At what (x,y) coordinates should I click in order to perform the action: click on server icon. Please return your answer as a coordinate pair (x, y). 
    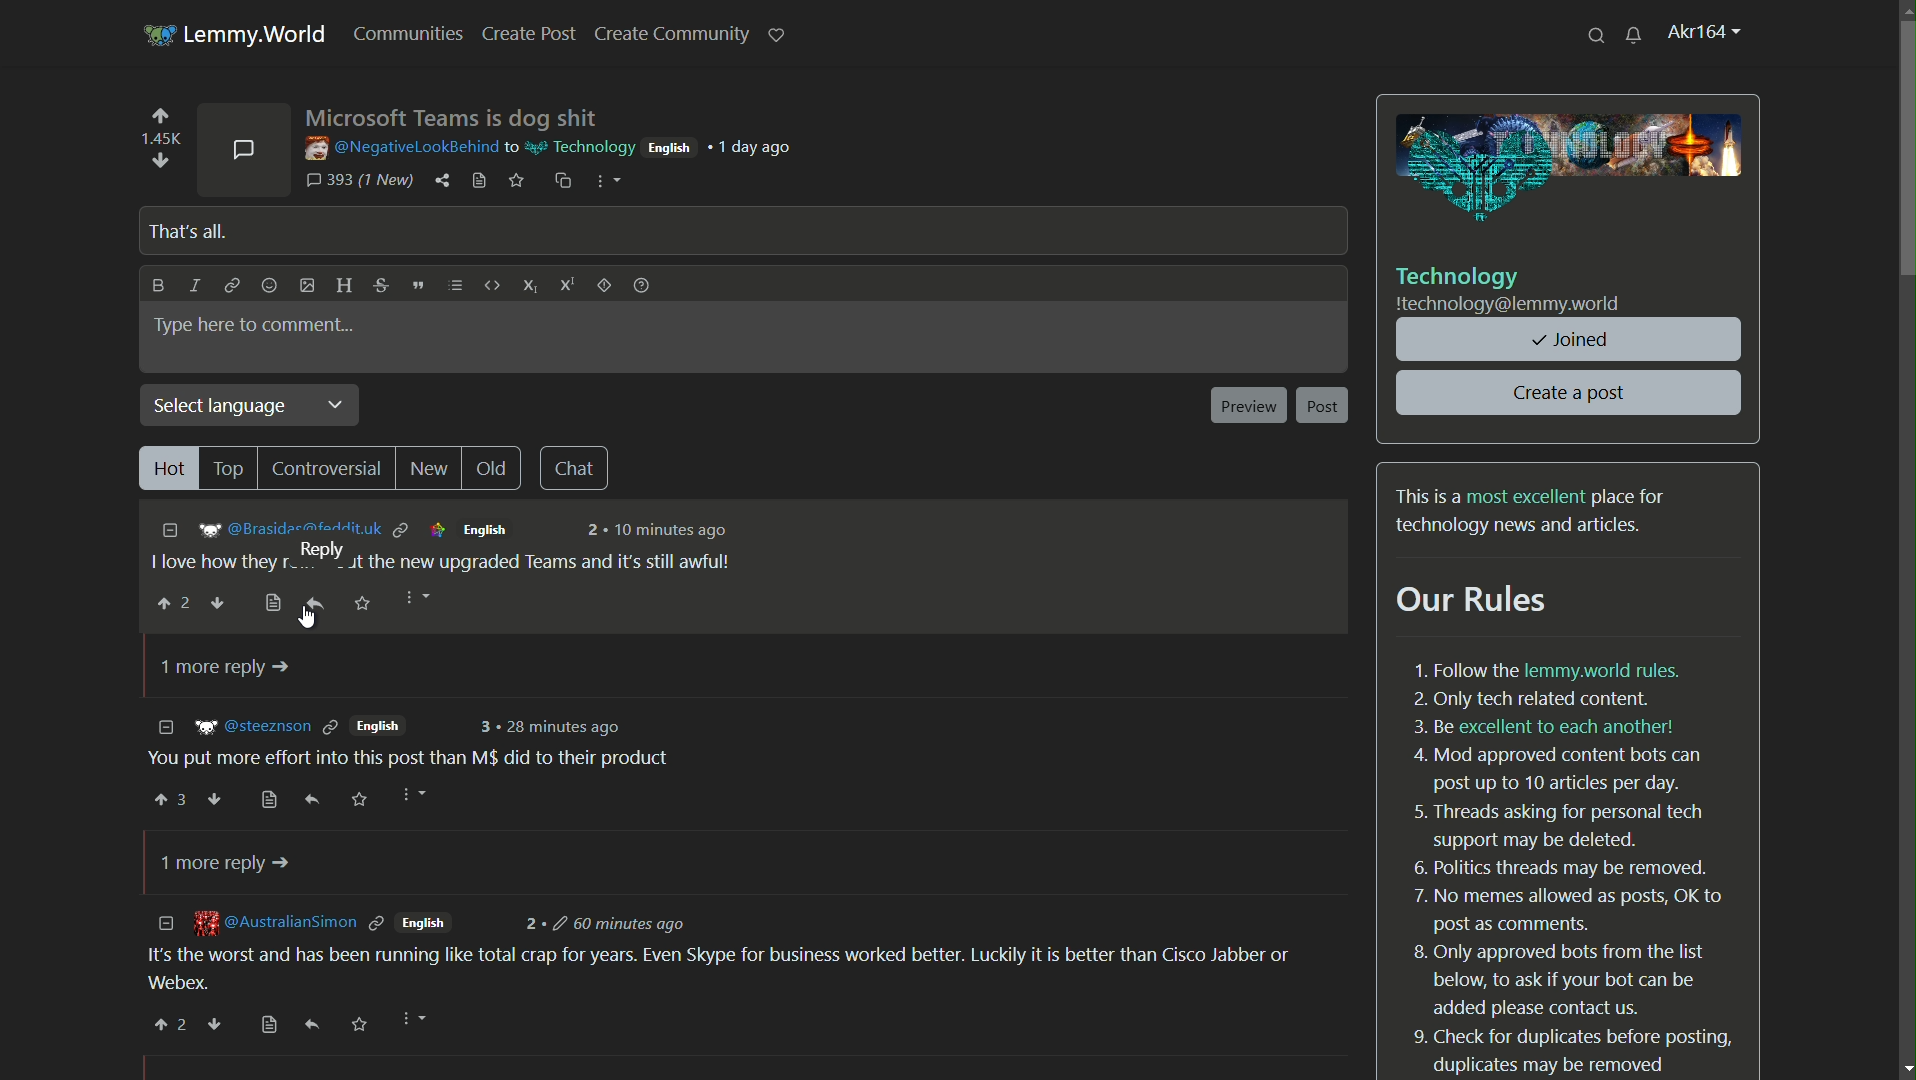
    Looking at the image, I should click on (156, 32).